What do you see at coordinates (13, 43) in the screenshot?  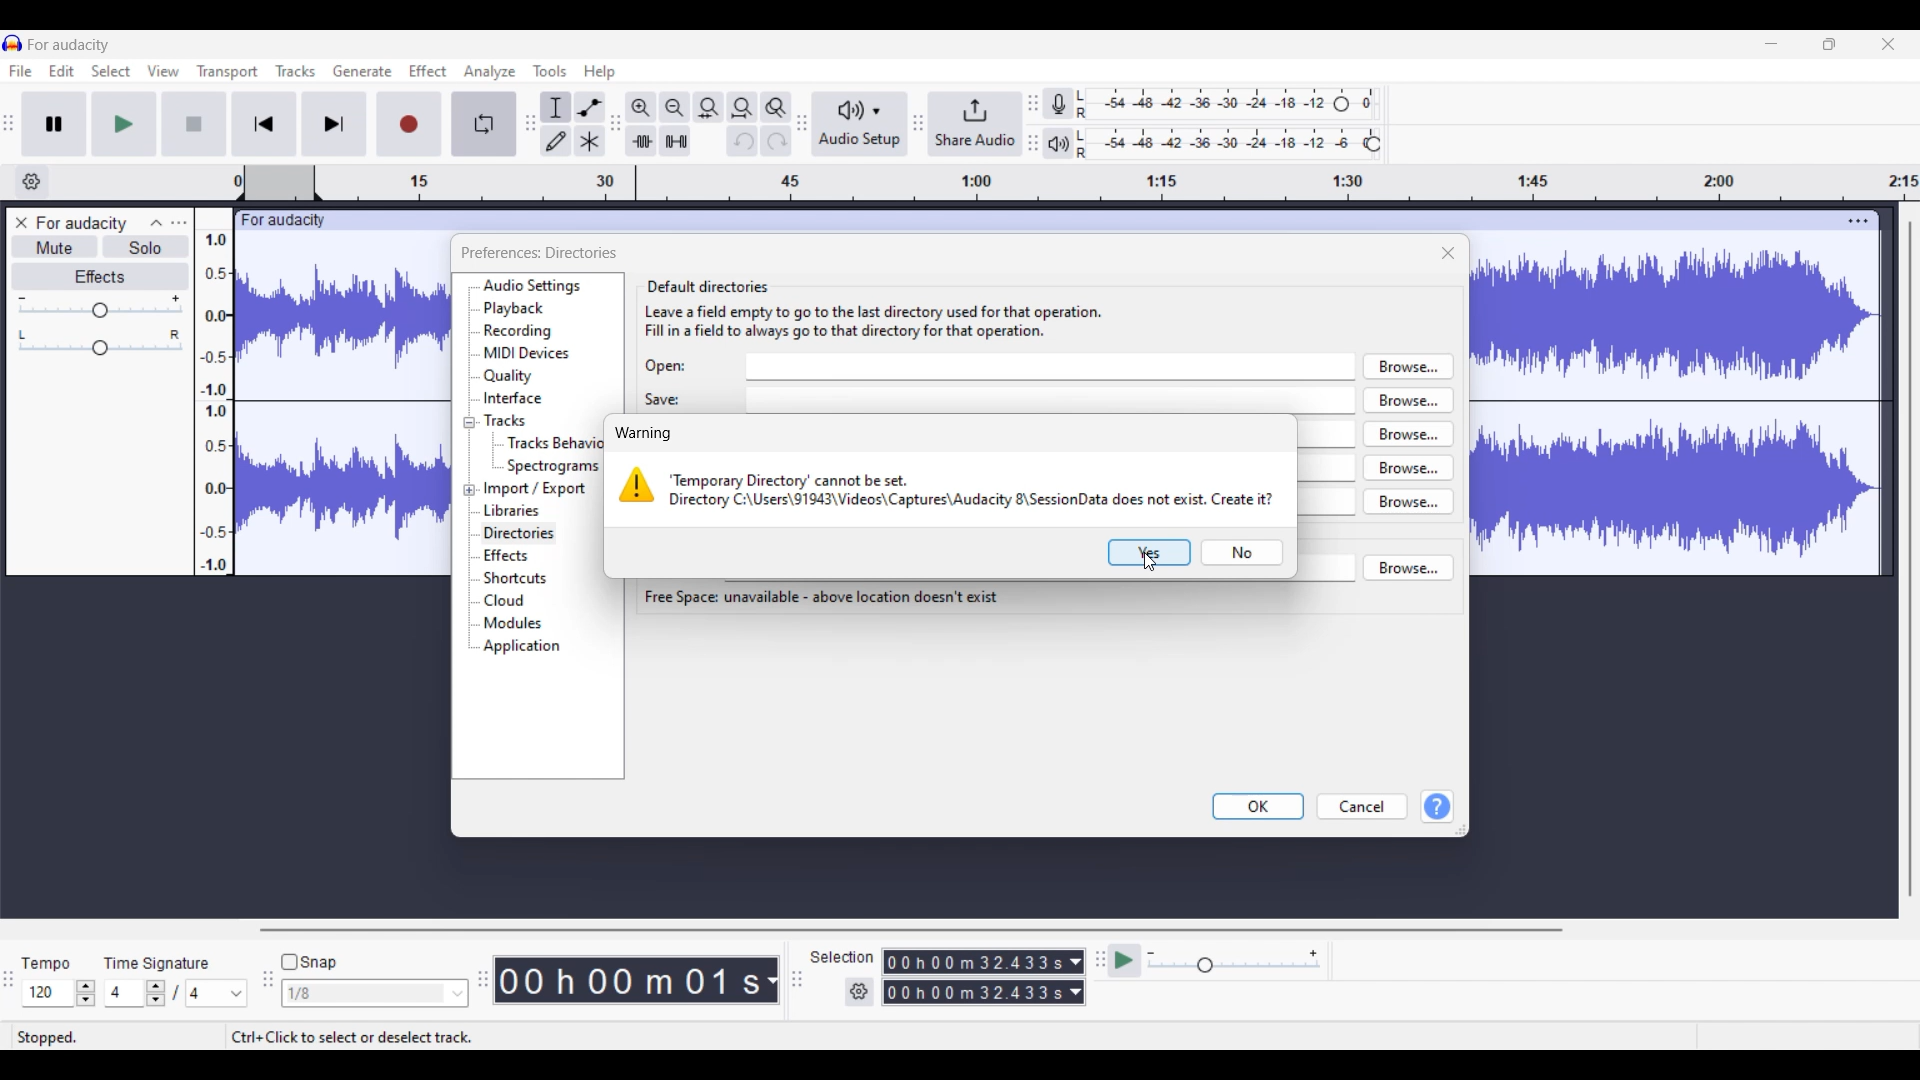 I see `Software logo` at bounding box center [13, 43].